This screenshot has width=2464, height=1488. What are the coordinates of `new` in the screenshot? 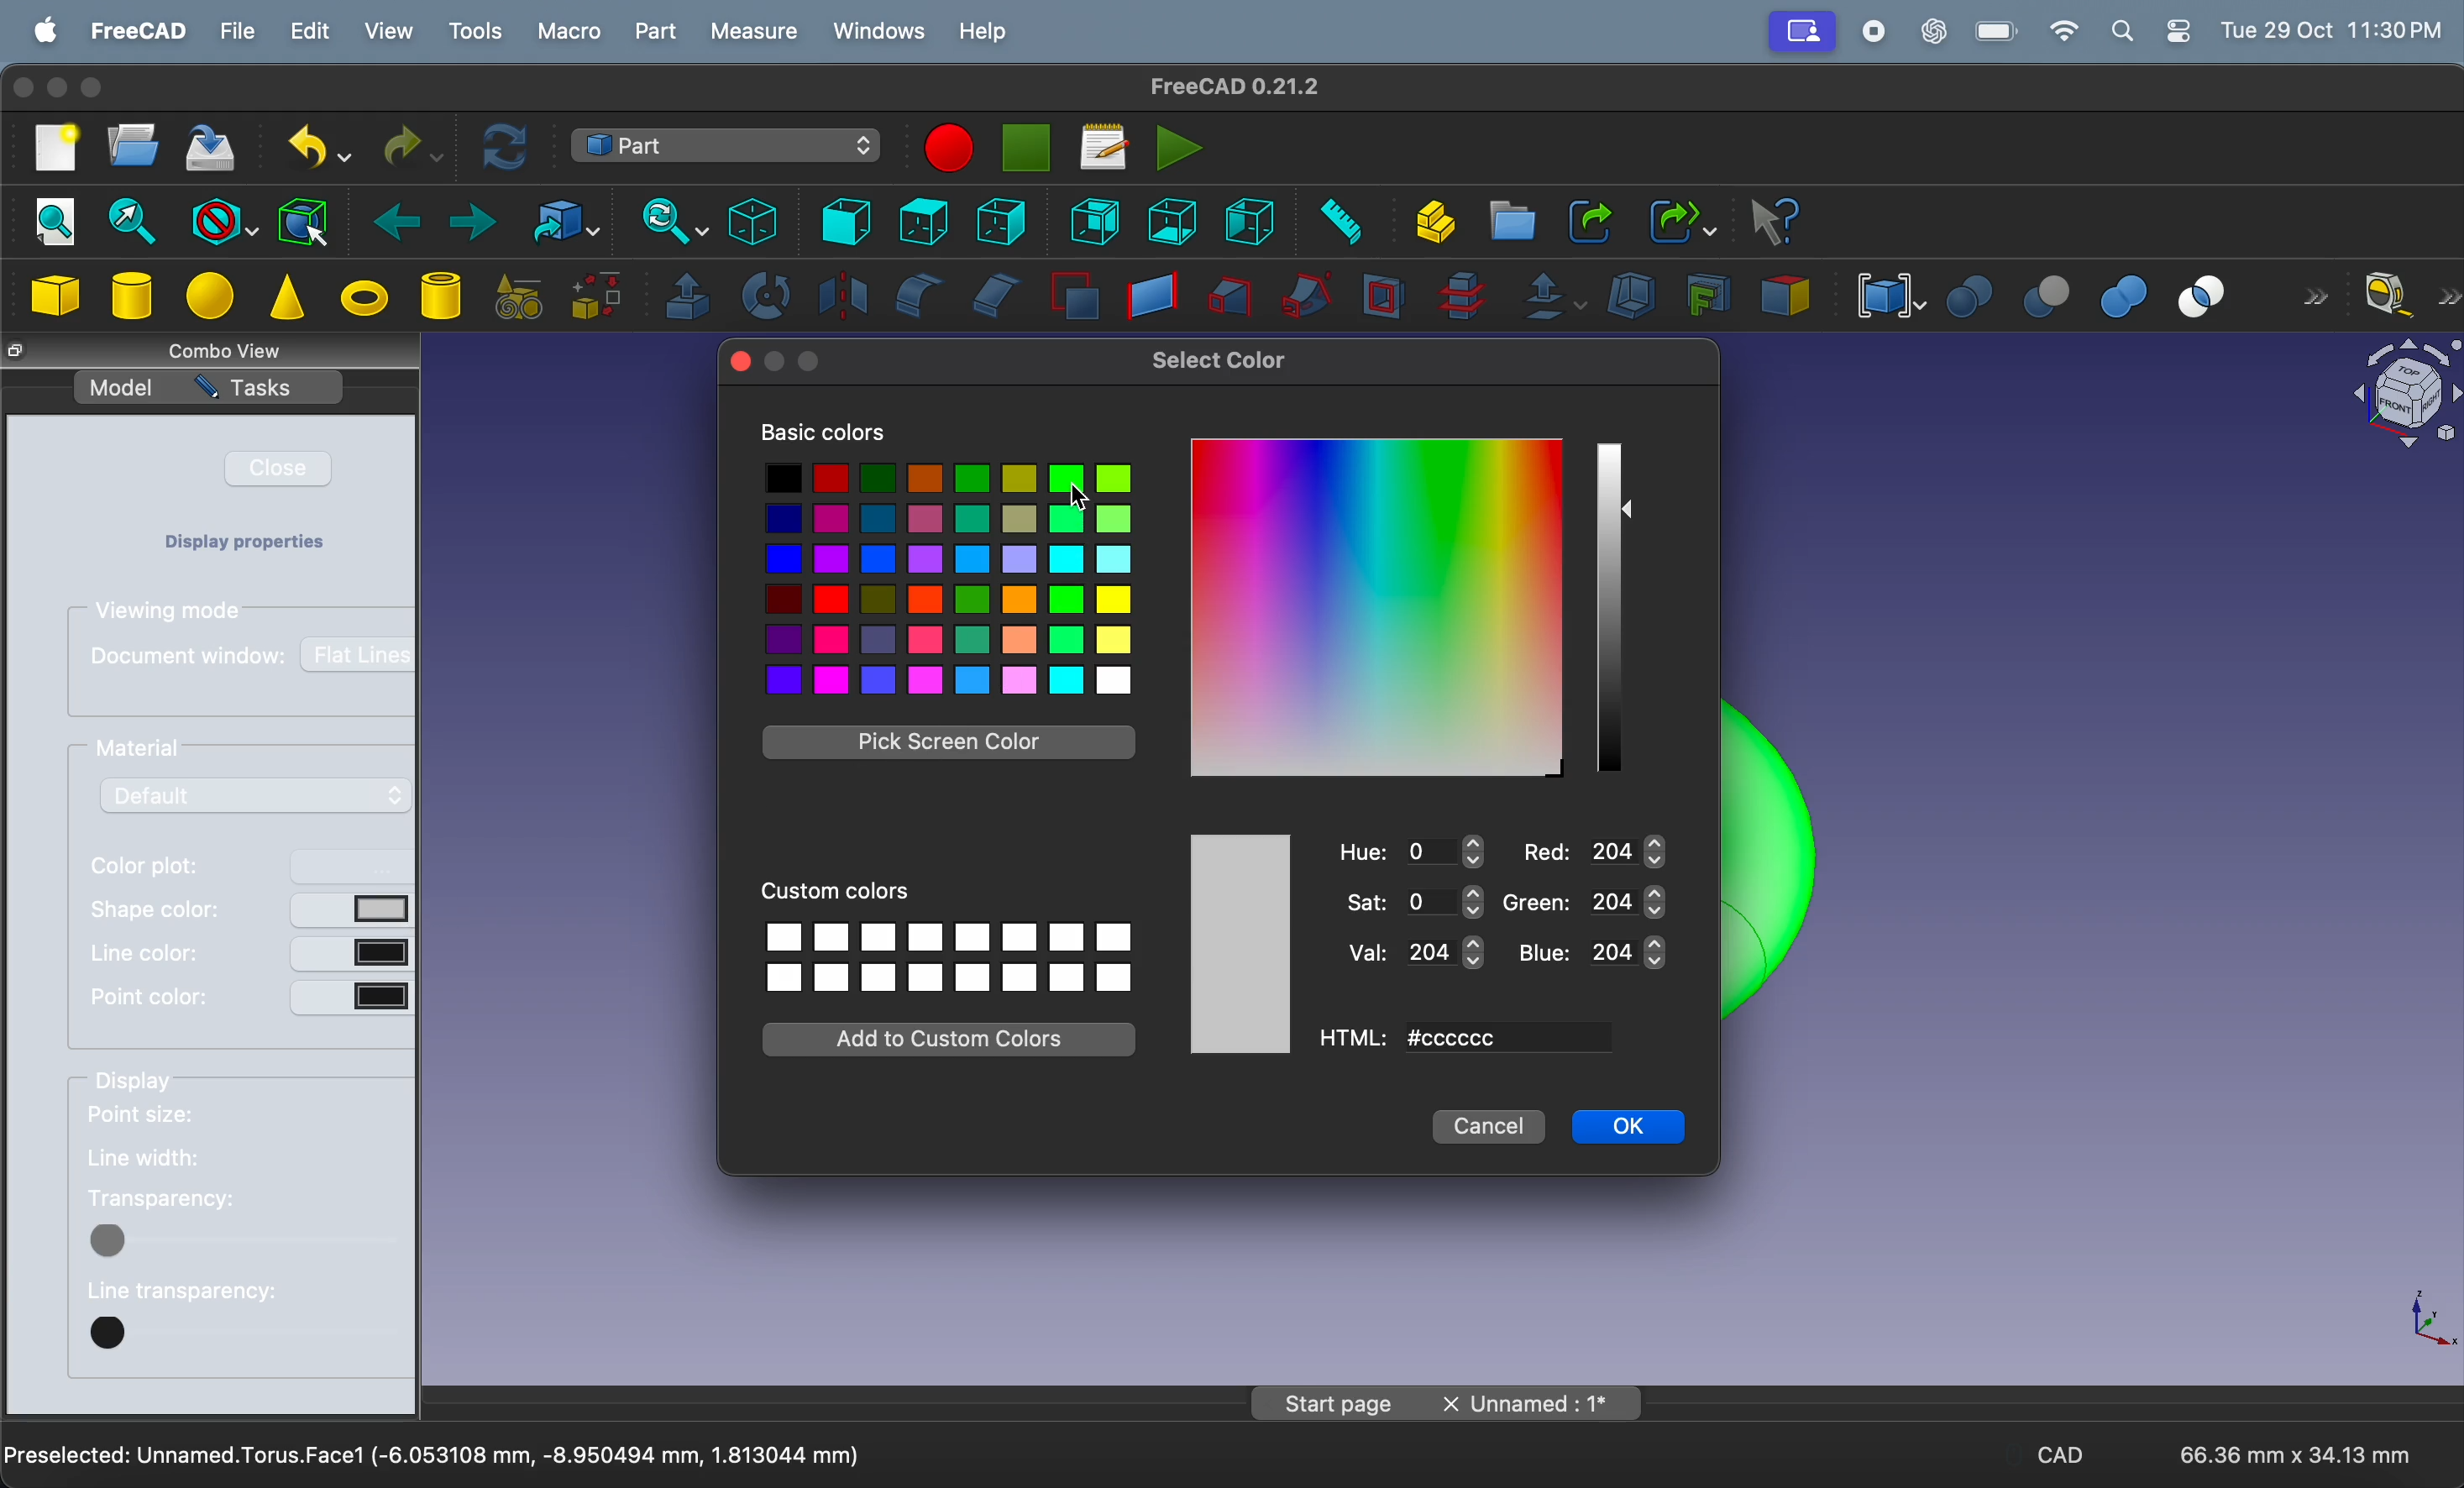 It's located at (50, 149).